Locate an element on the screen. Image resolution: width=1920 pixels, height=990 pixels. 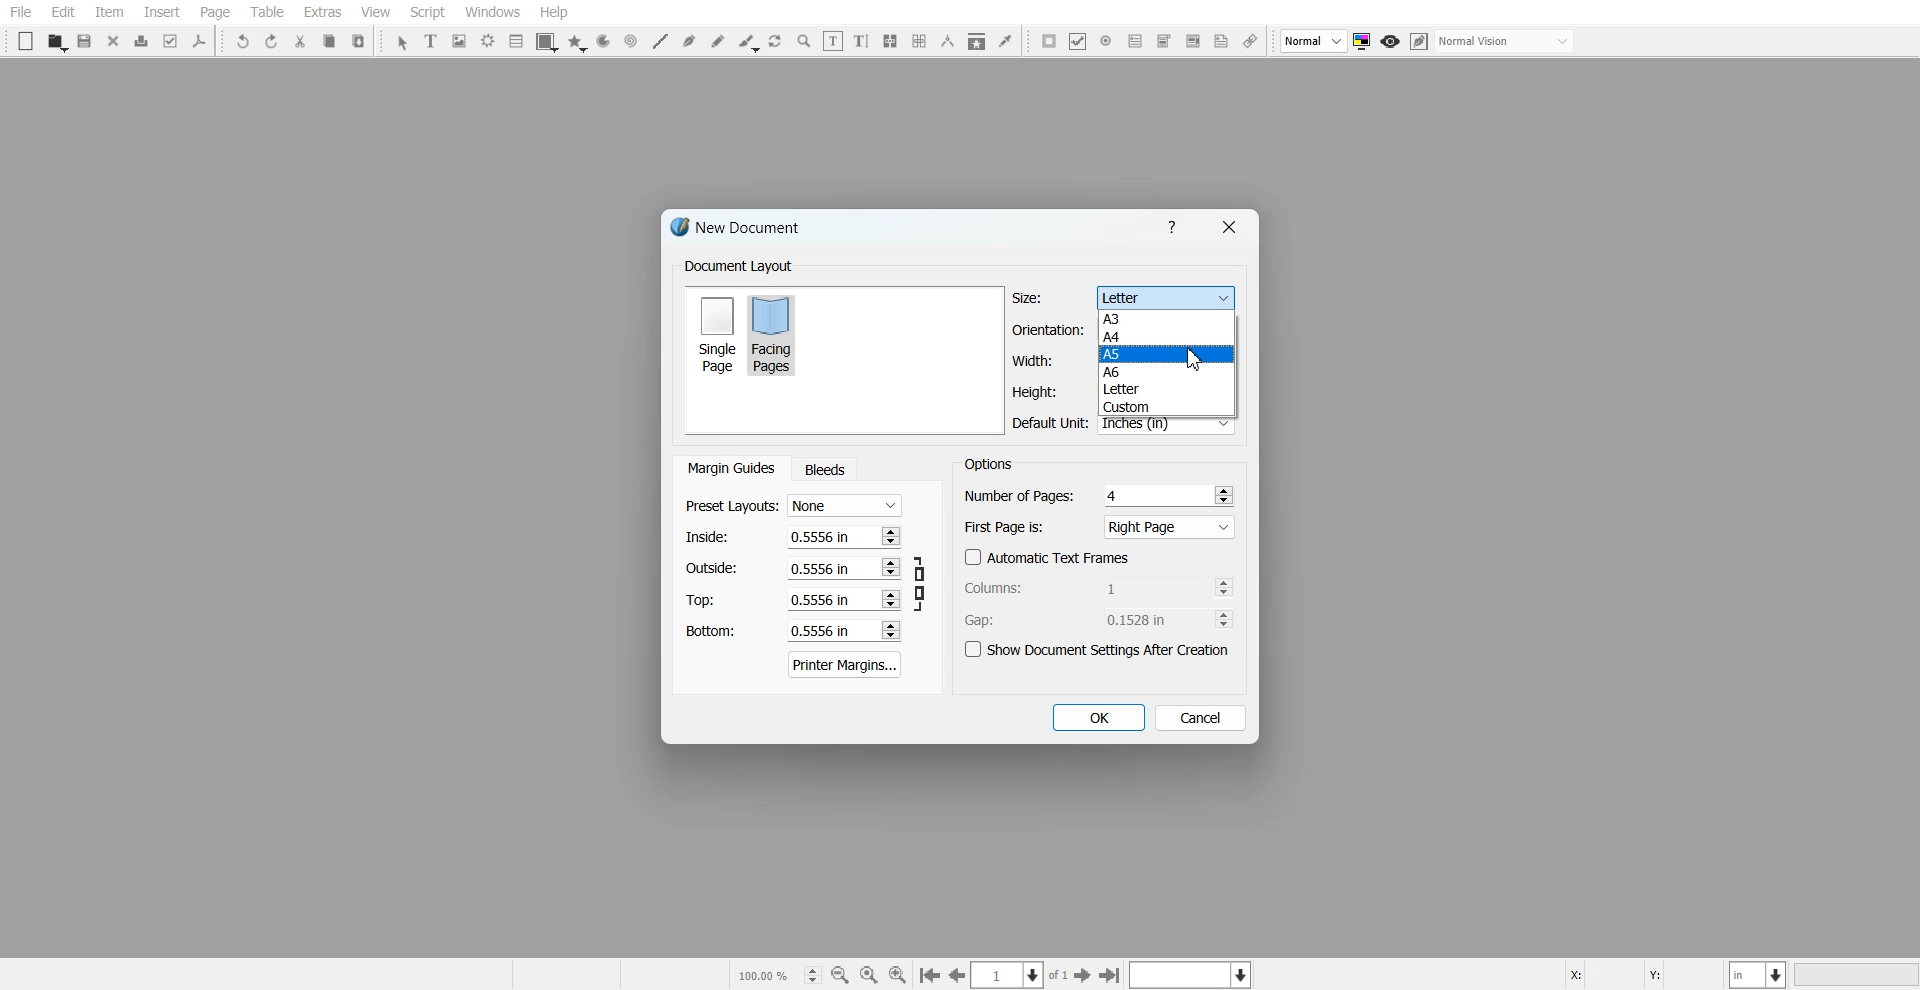
Text is located at coordinates (988, 463).